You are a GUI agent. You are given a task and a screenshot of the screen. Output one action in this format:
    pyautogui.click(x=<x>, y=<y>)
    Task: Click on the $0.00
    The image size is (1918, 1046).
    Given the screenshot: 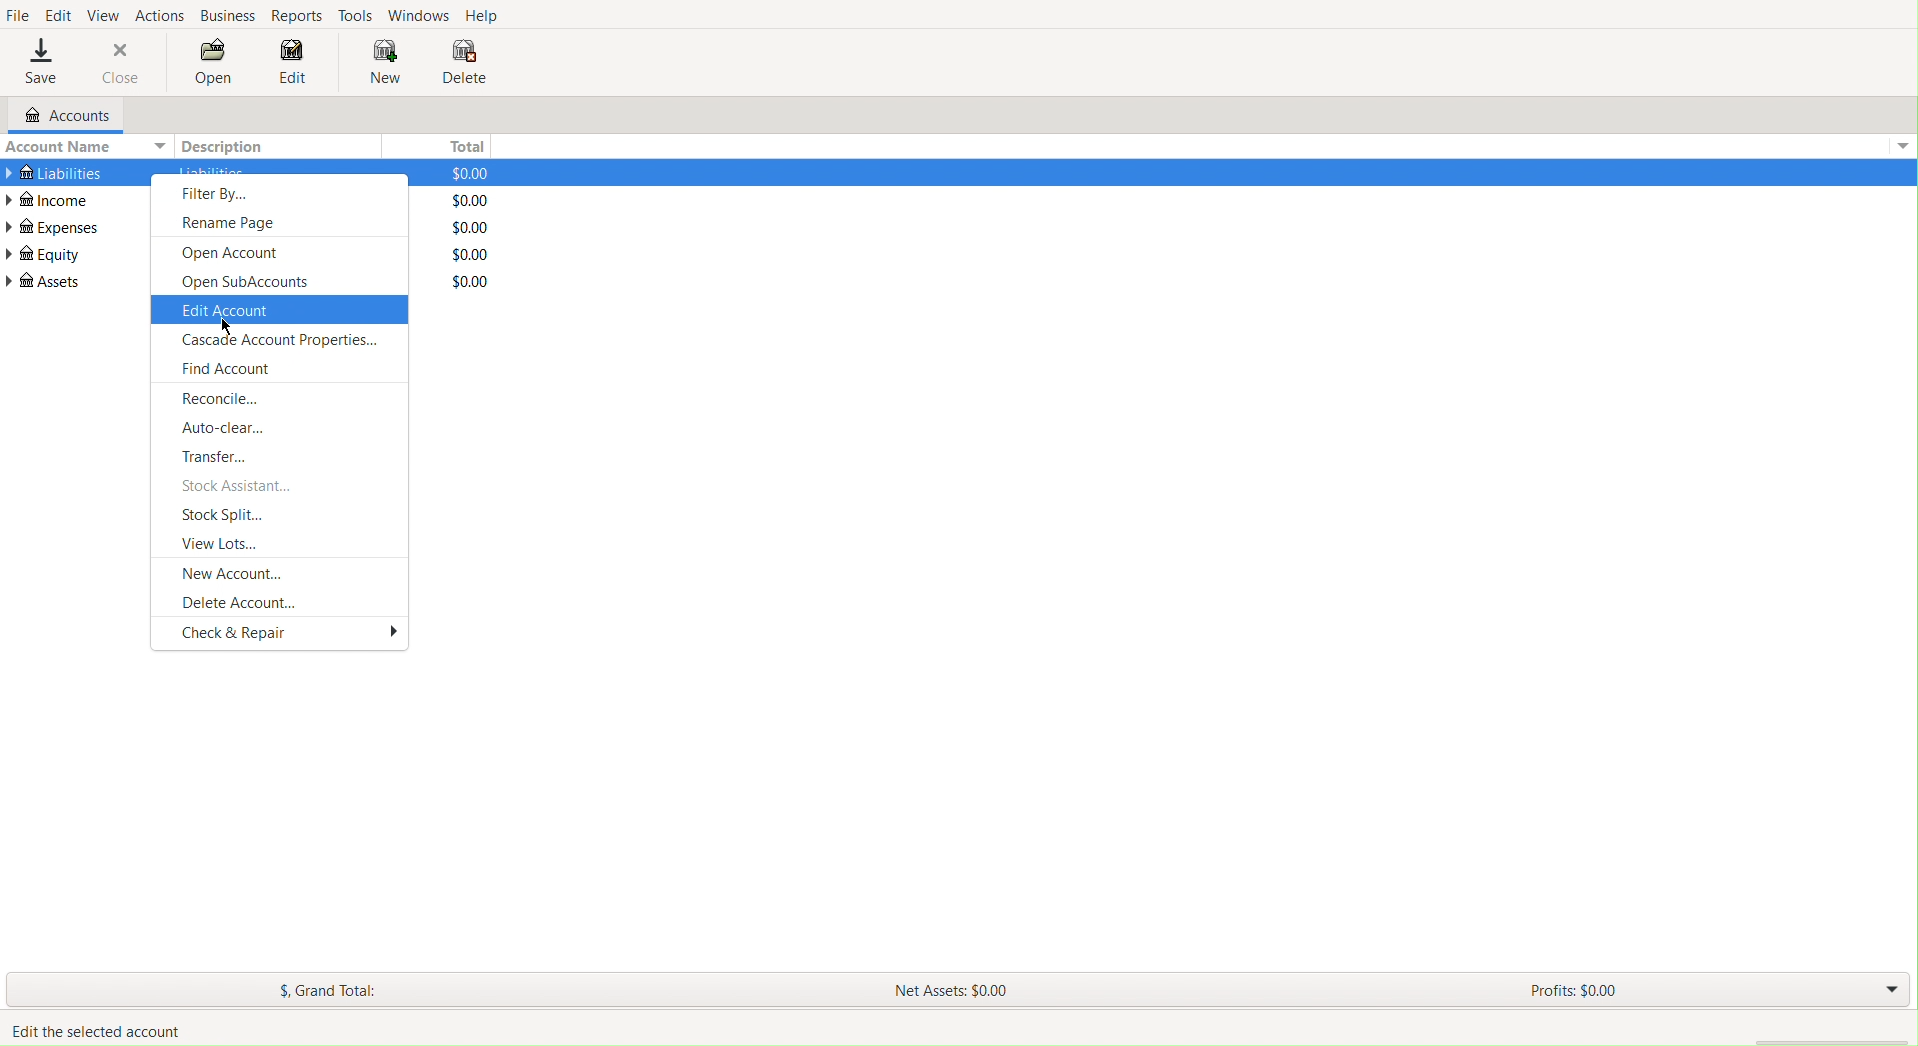 What is the action you would take?
    pyautogui.click(x=463, y=200)
    